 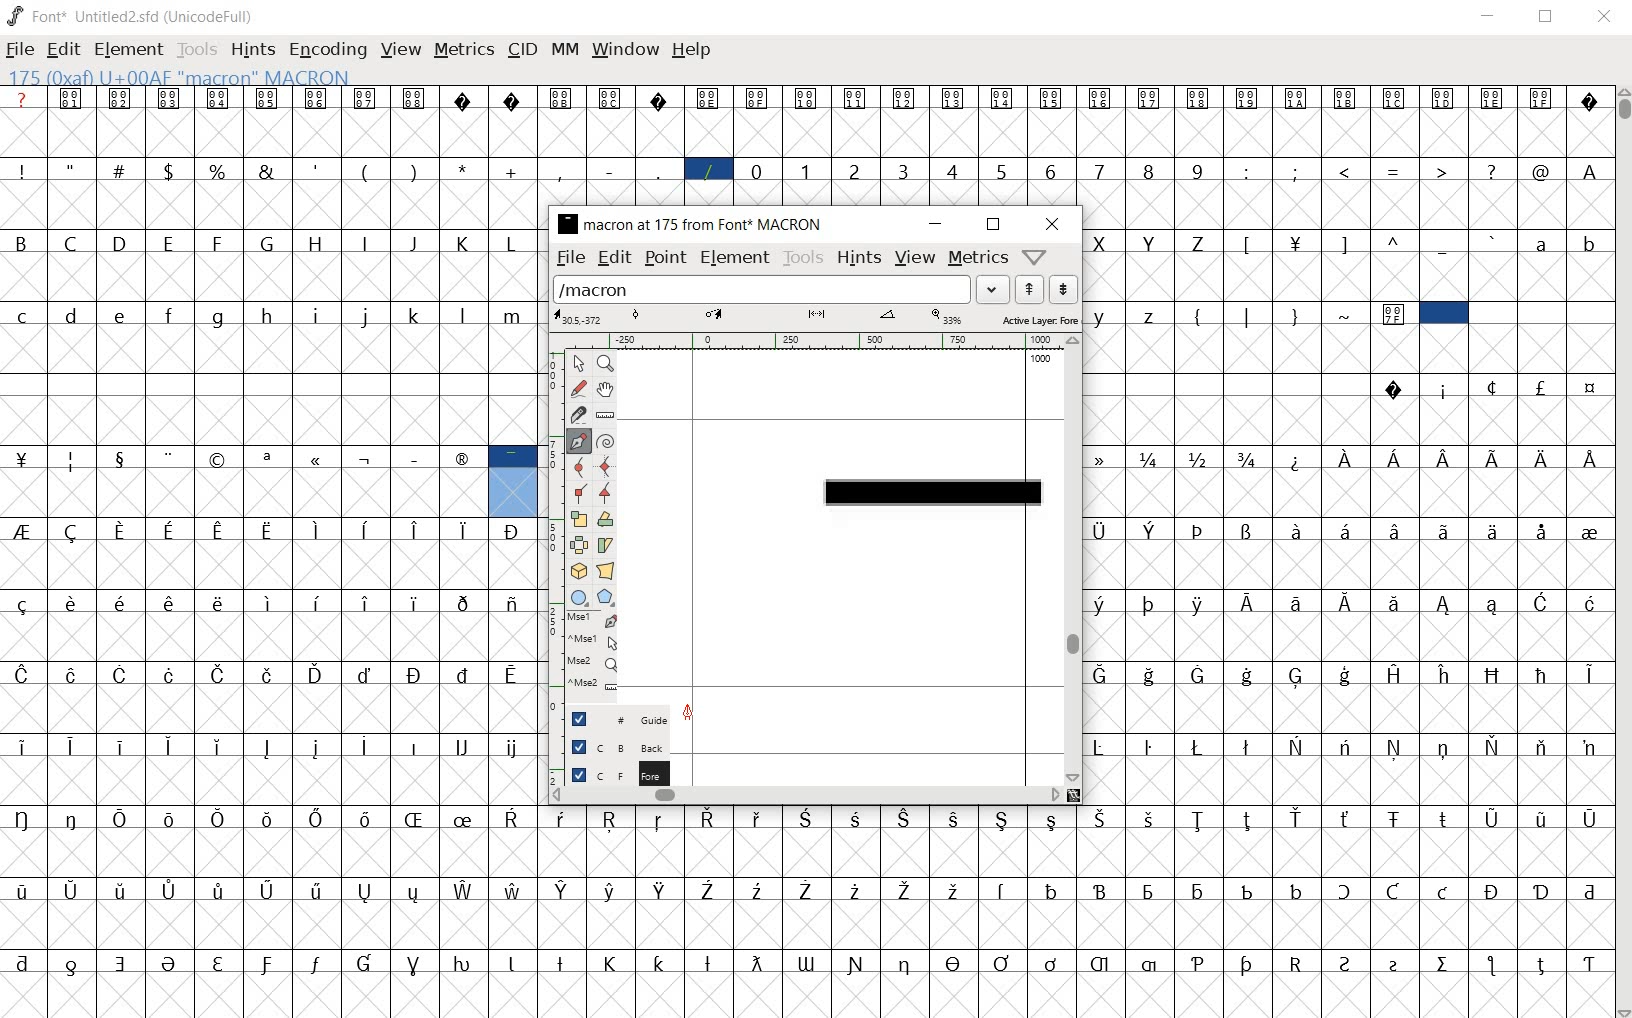 What do you see at coordinates (615, 819) in the screenshot?
I see `Symbol` at bounding box center [615, 819].